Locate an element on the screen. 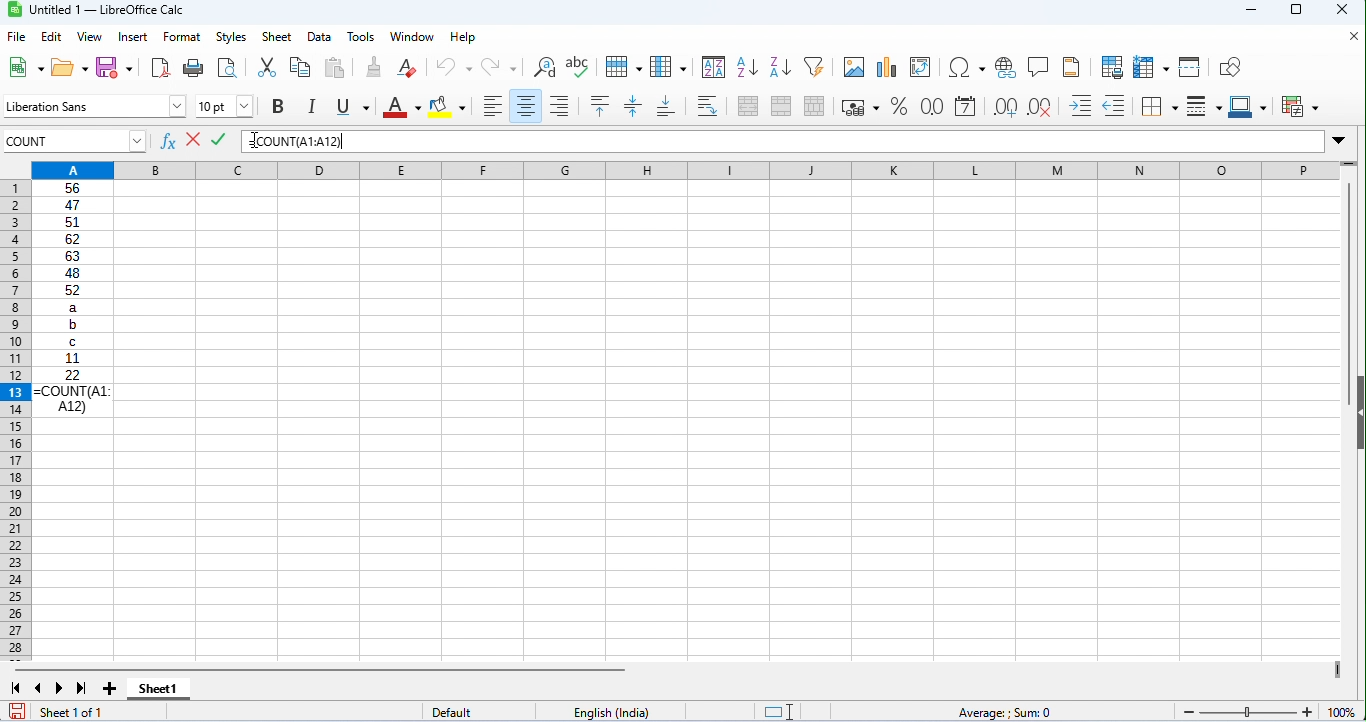 The width and height of the screenshot is (1366, 722). drop down for cell numbers is located at coordinates (137, 141).